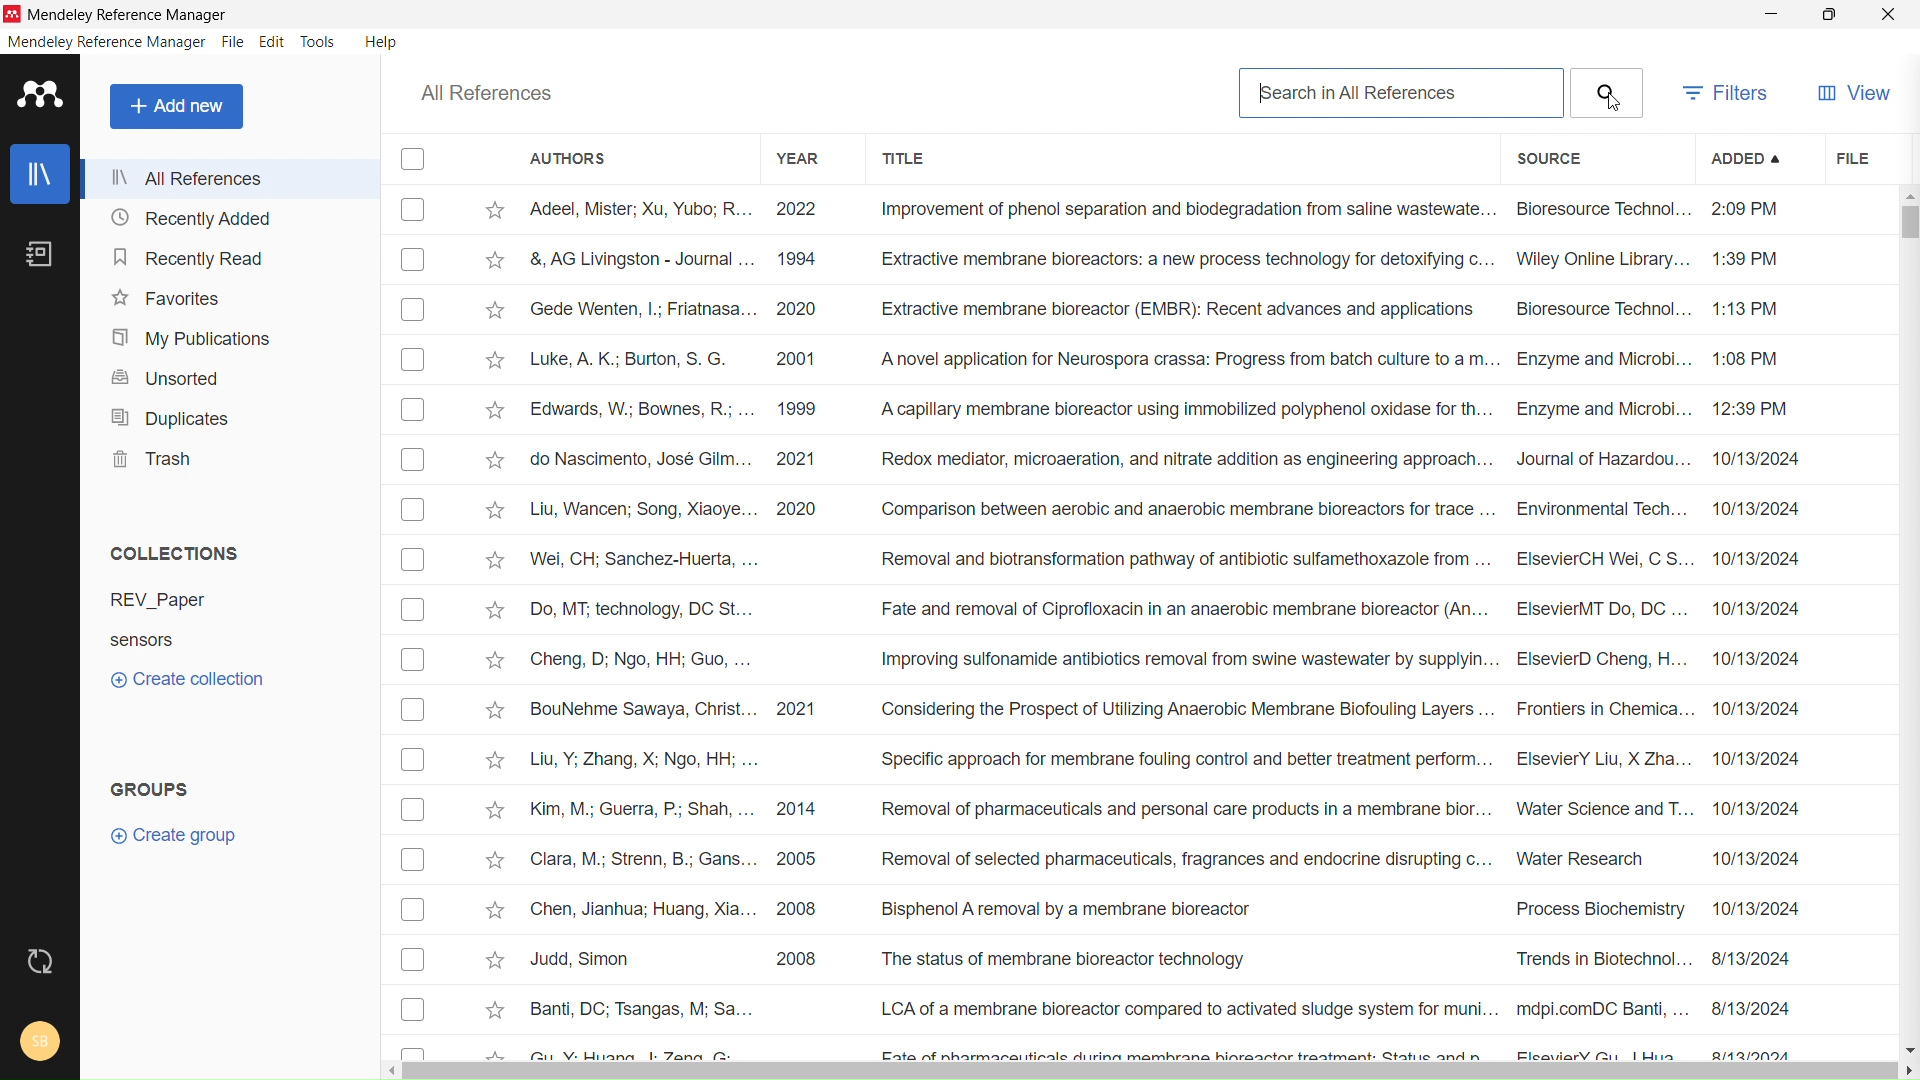 The image size is (1920, 1080). I want to click on Edwards, W.; Bownes, R.; ... 1999 A capillary membrane bioreactor using immobilized polyphenol oxidase for th... Enzyme and Microbi... 12:39 PM, so click(1180, 407).